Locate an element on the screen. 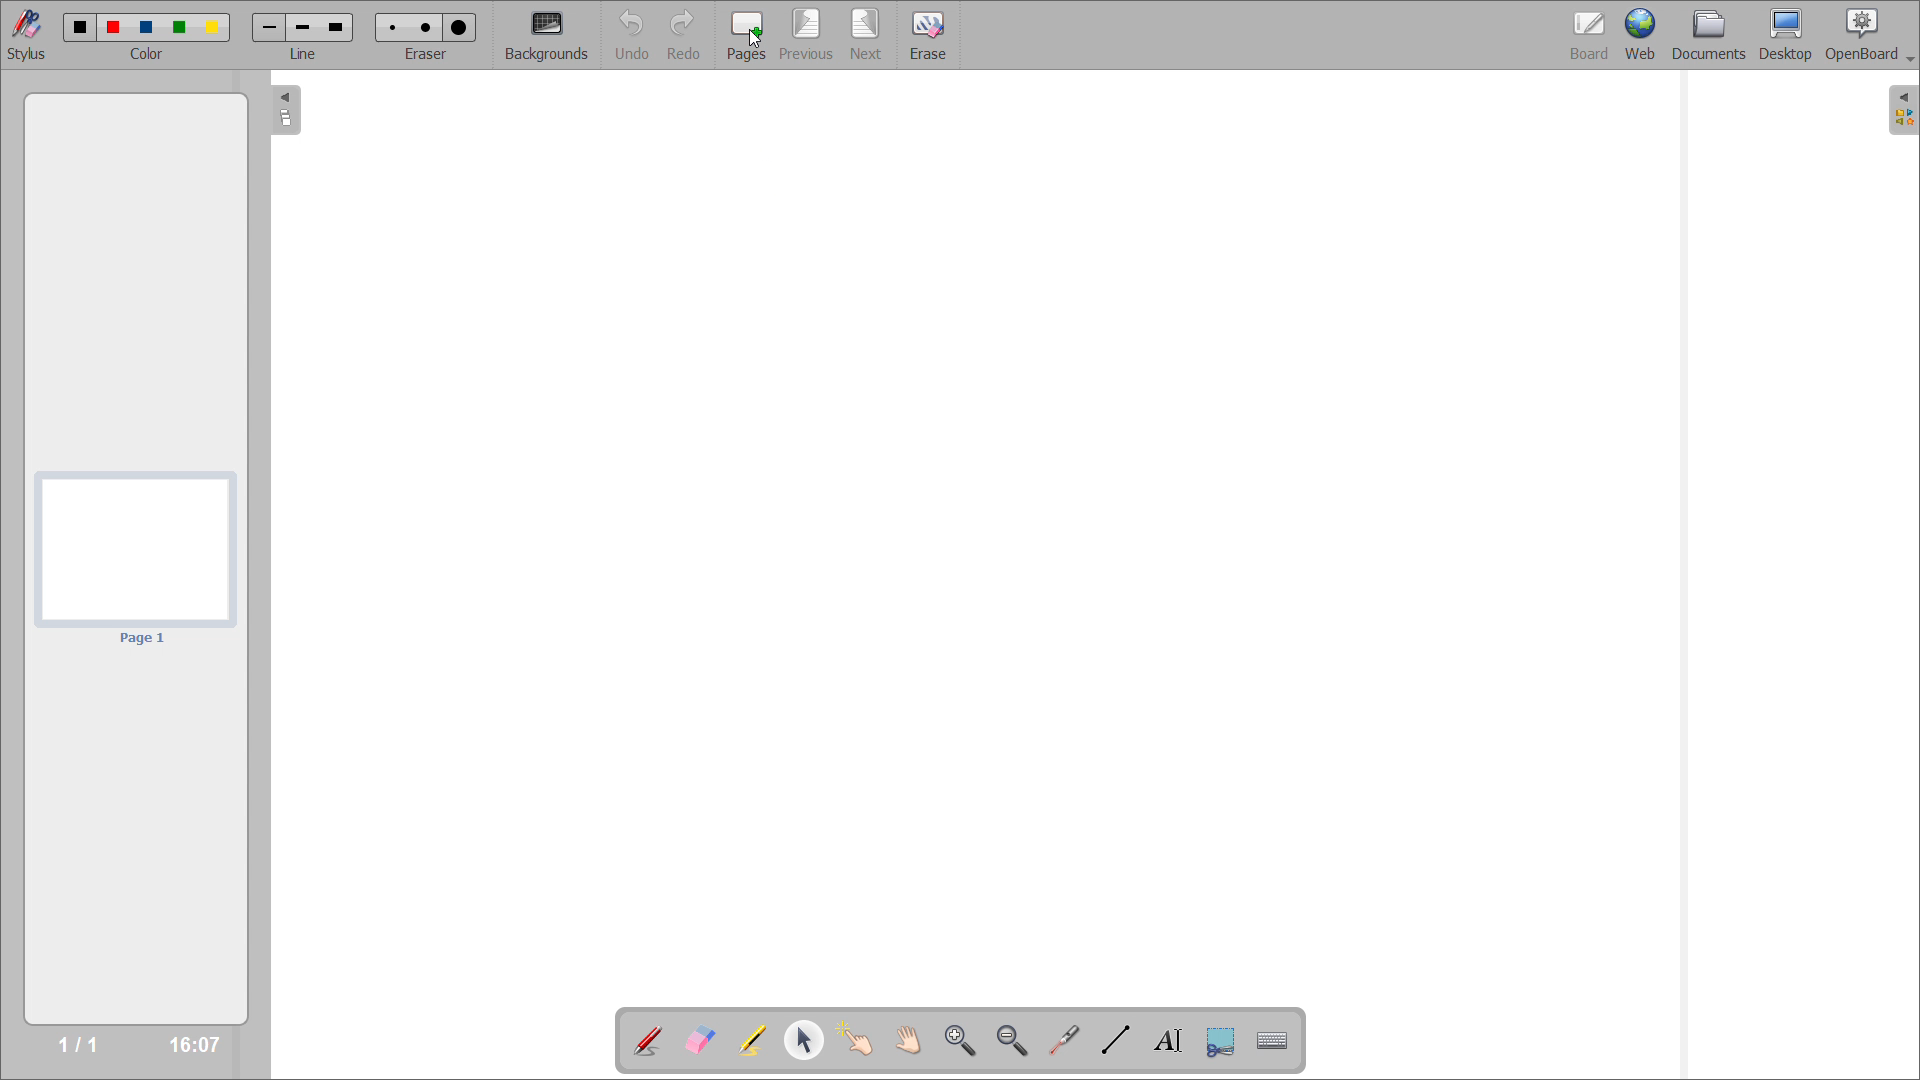 The height and width of the screenshot is (1080, 1920). openboard preferences is located at coordinates (1870, 36).